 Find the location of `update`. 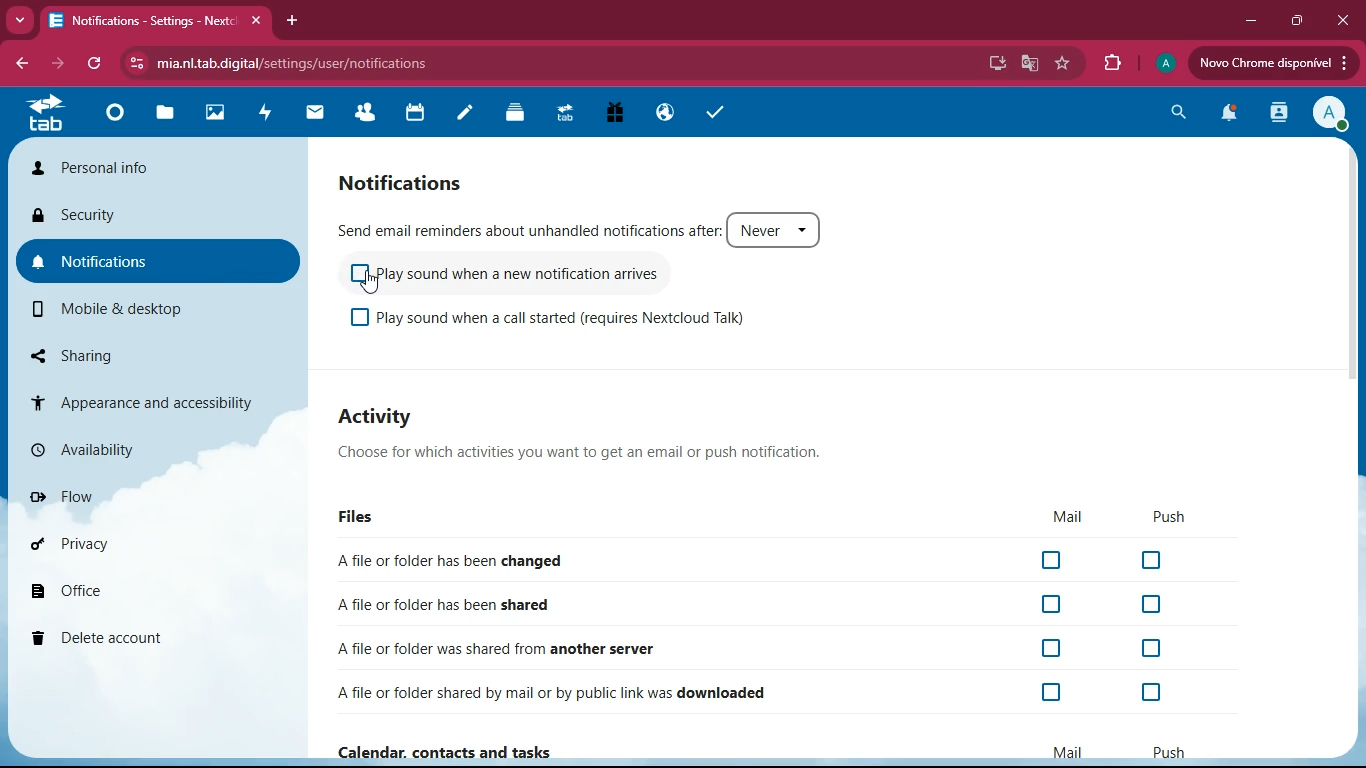

update is located at coordinates (1275, 64).